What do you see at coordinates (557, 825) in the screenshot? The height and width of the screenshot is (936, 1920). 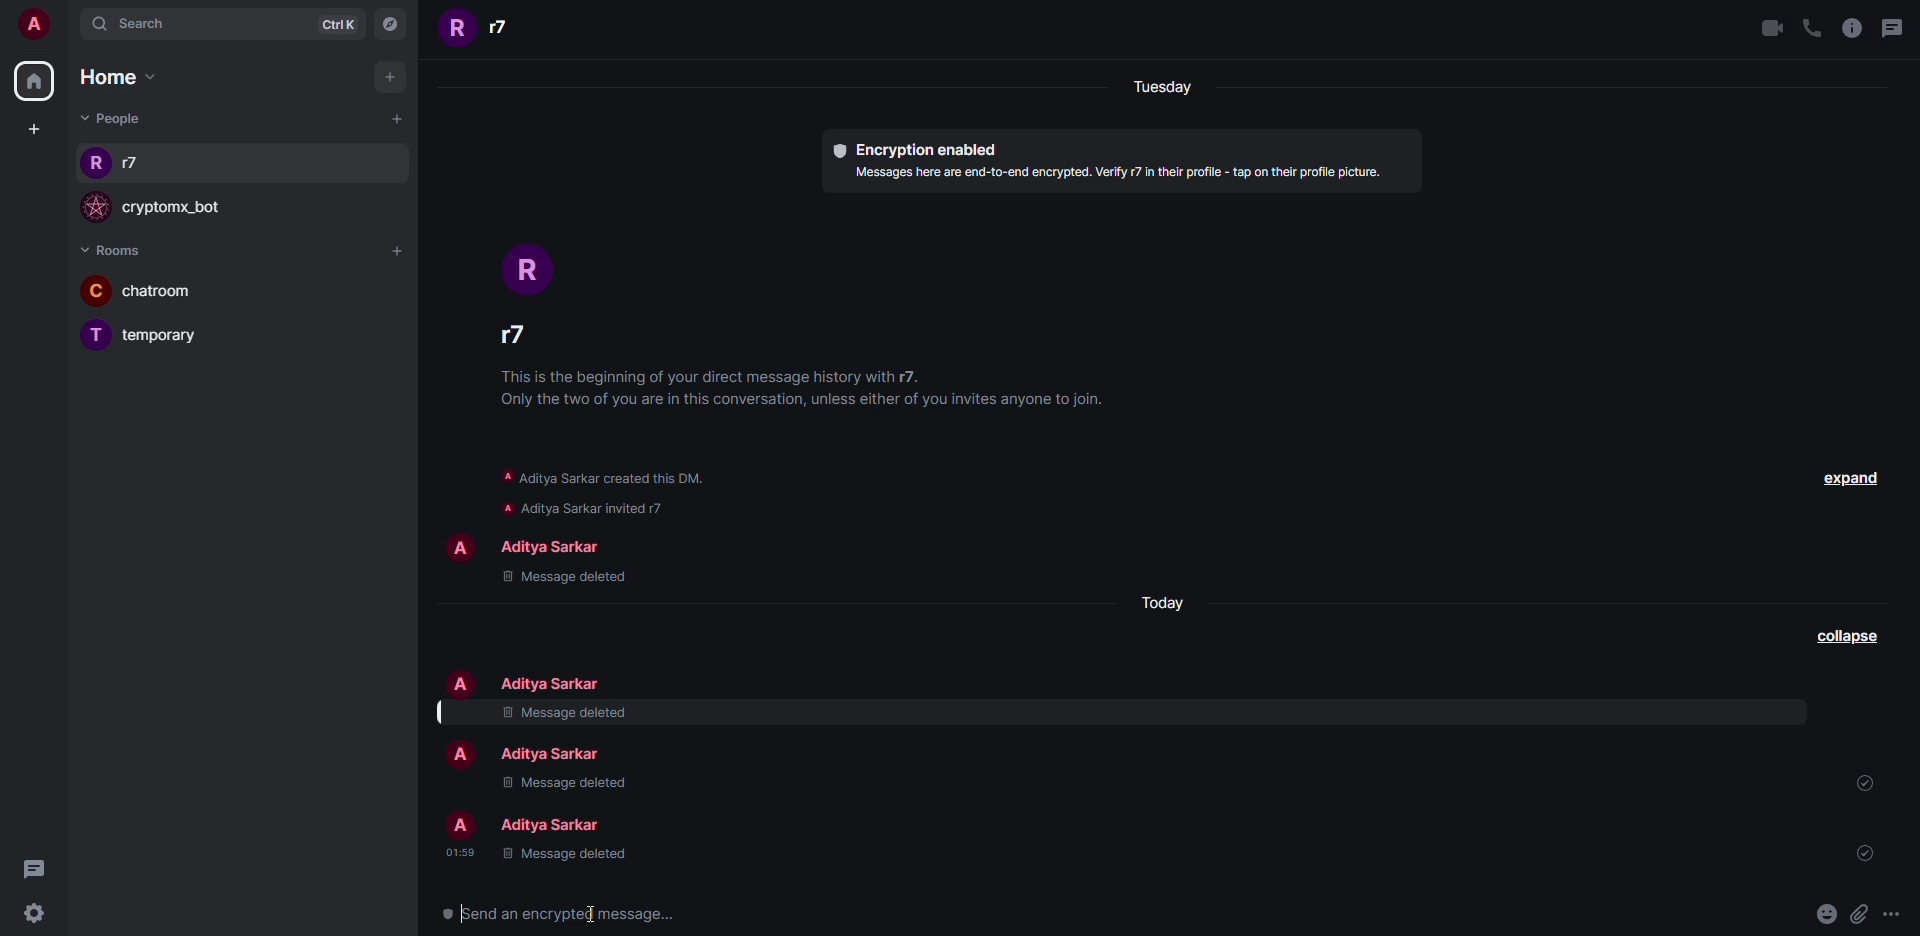 I see `people` at bounding box center [557, 825].